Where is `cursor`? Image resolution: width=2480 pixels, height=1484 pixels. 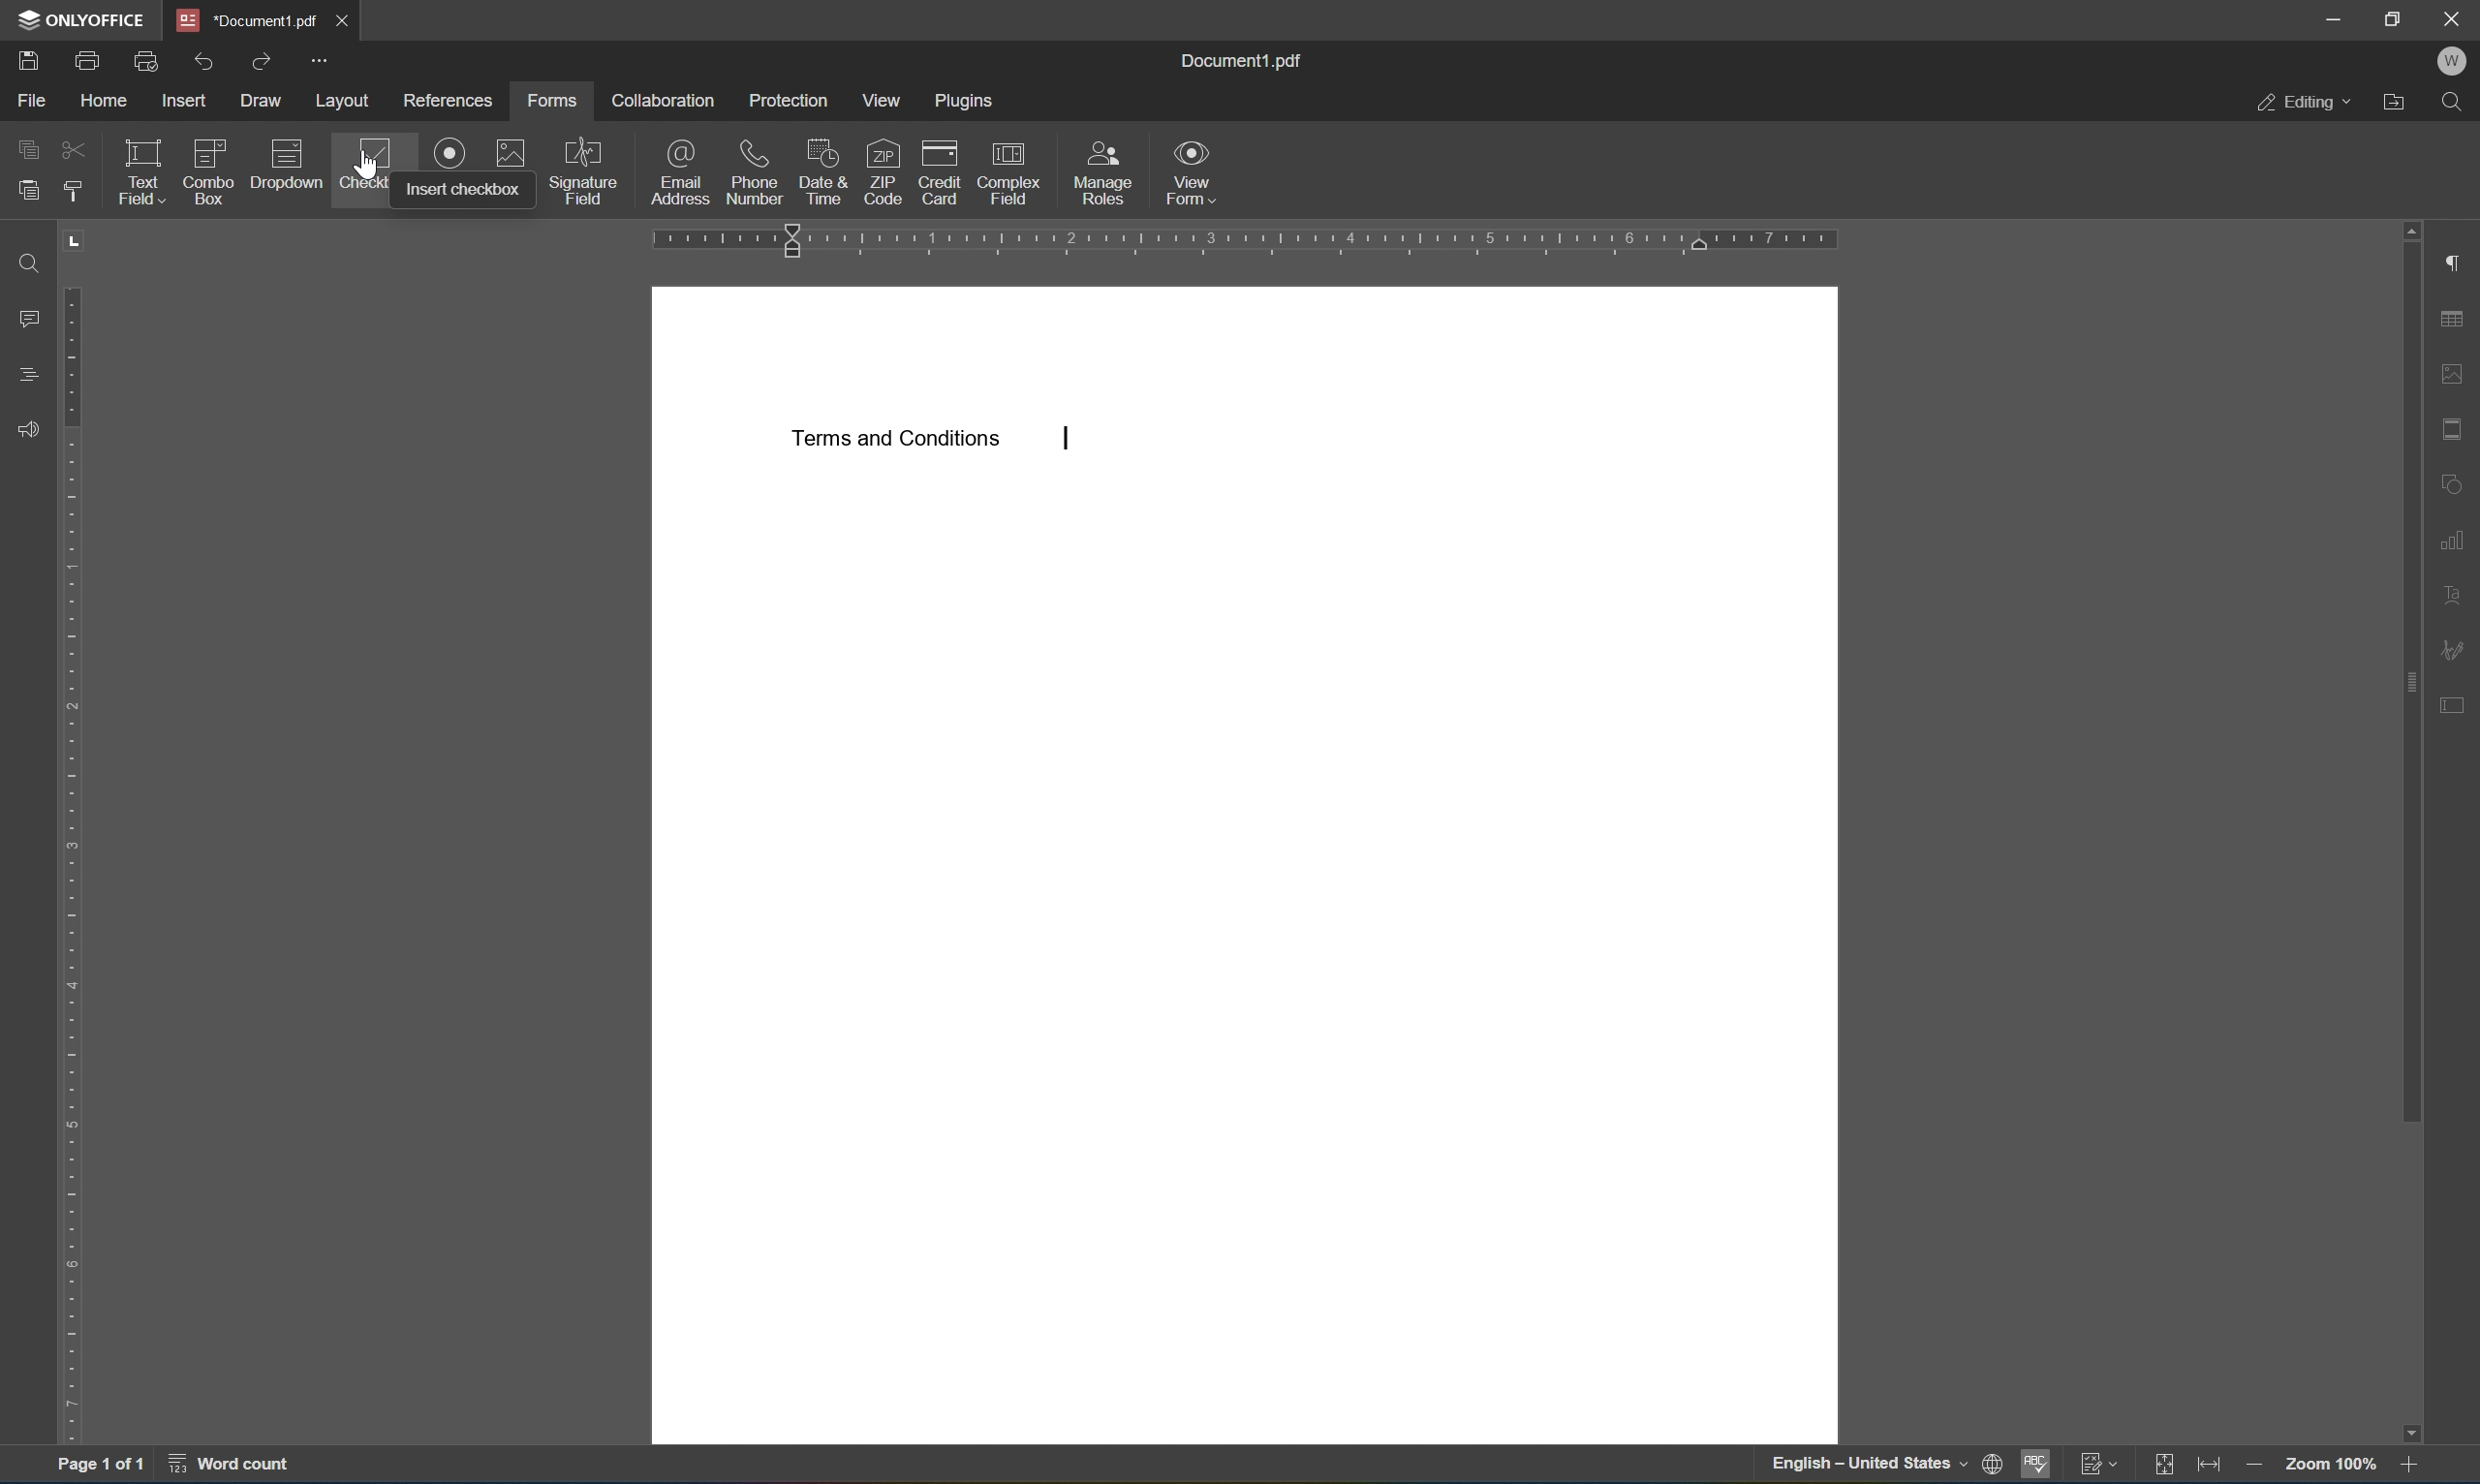 cursor is located at coordinates (370, 165).